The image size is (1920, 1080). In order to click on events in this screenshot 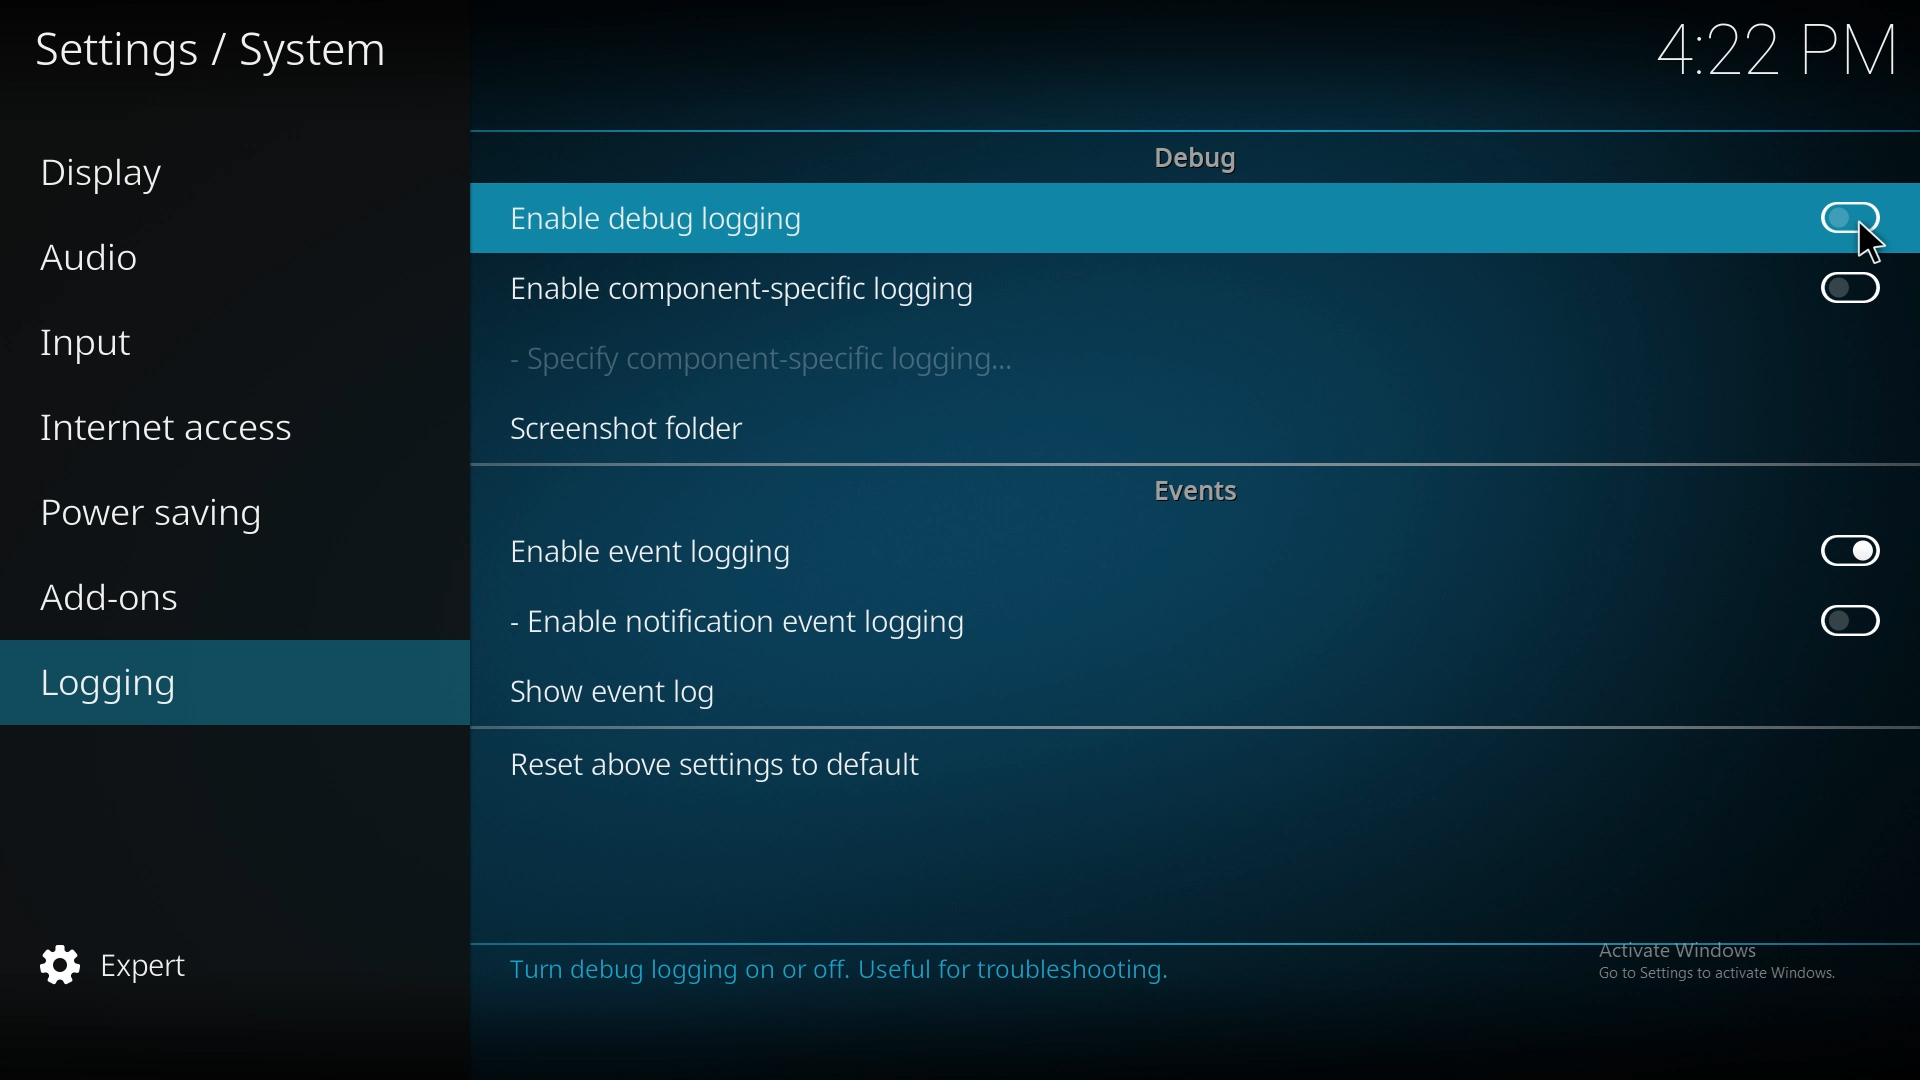, I will do `click(1207, 492)`.